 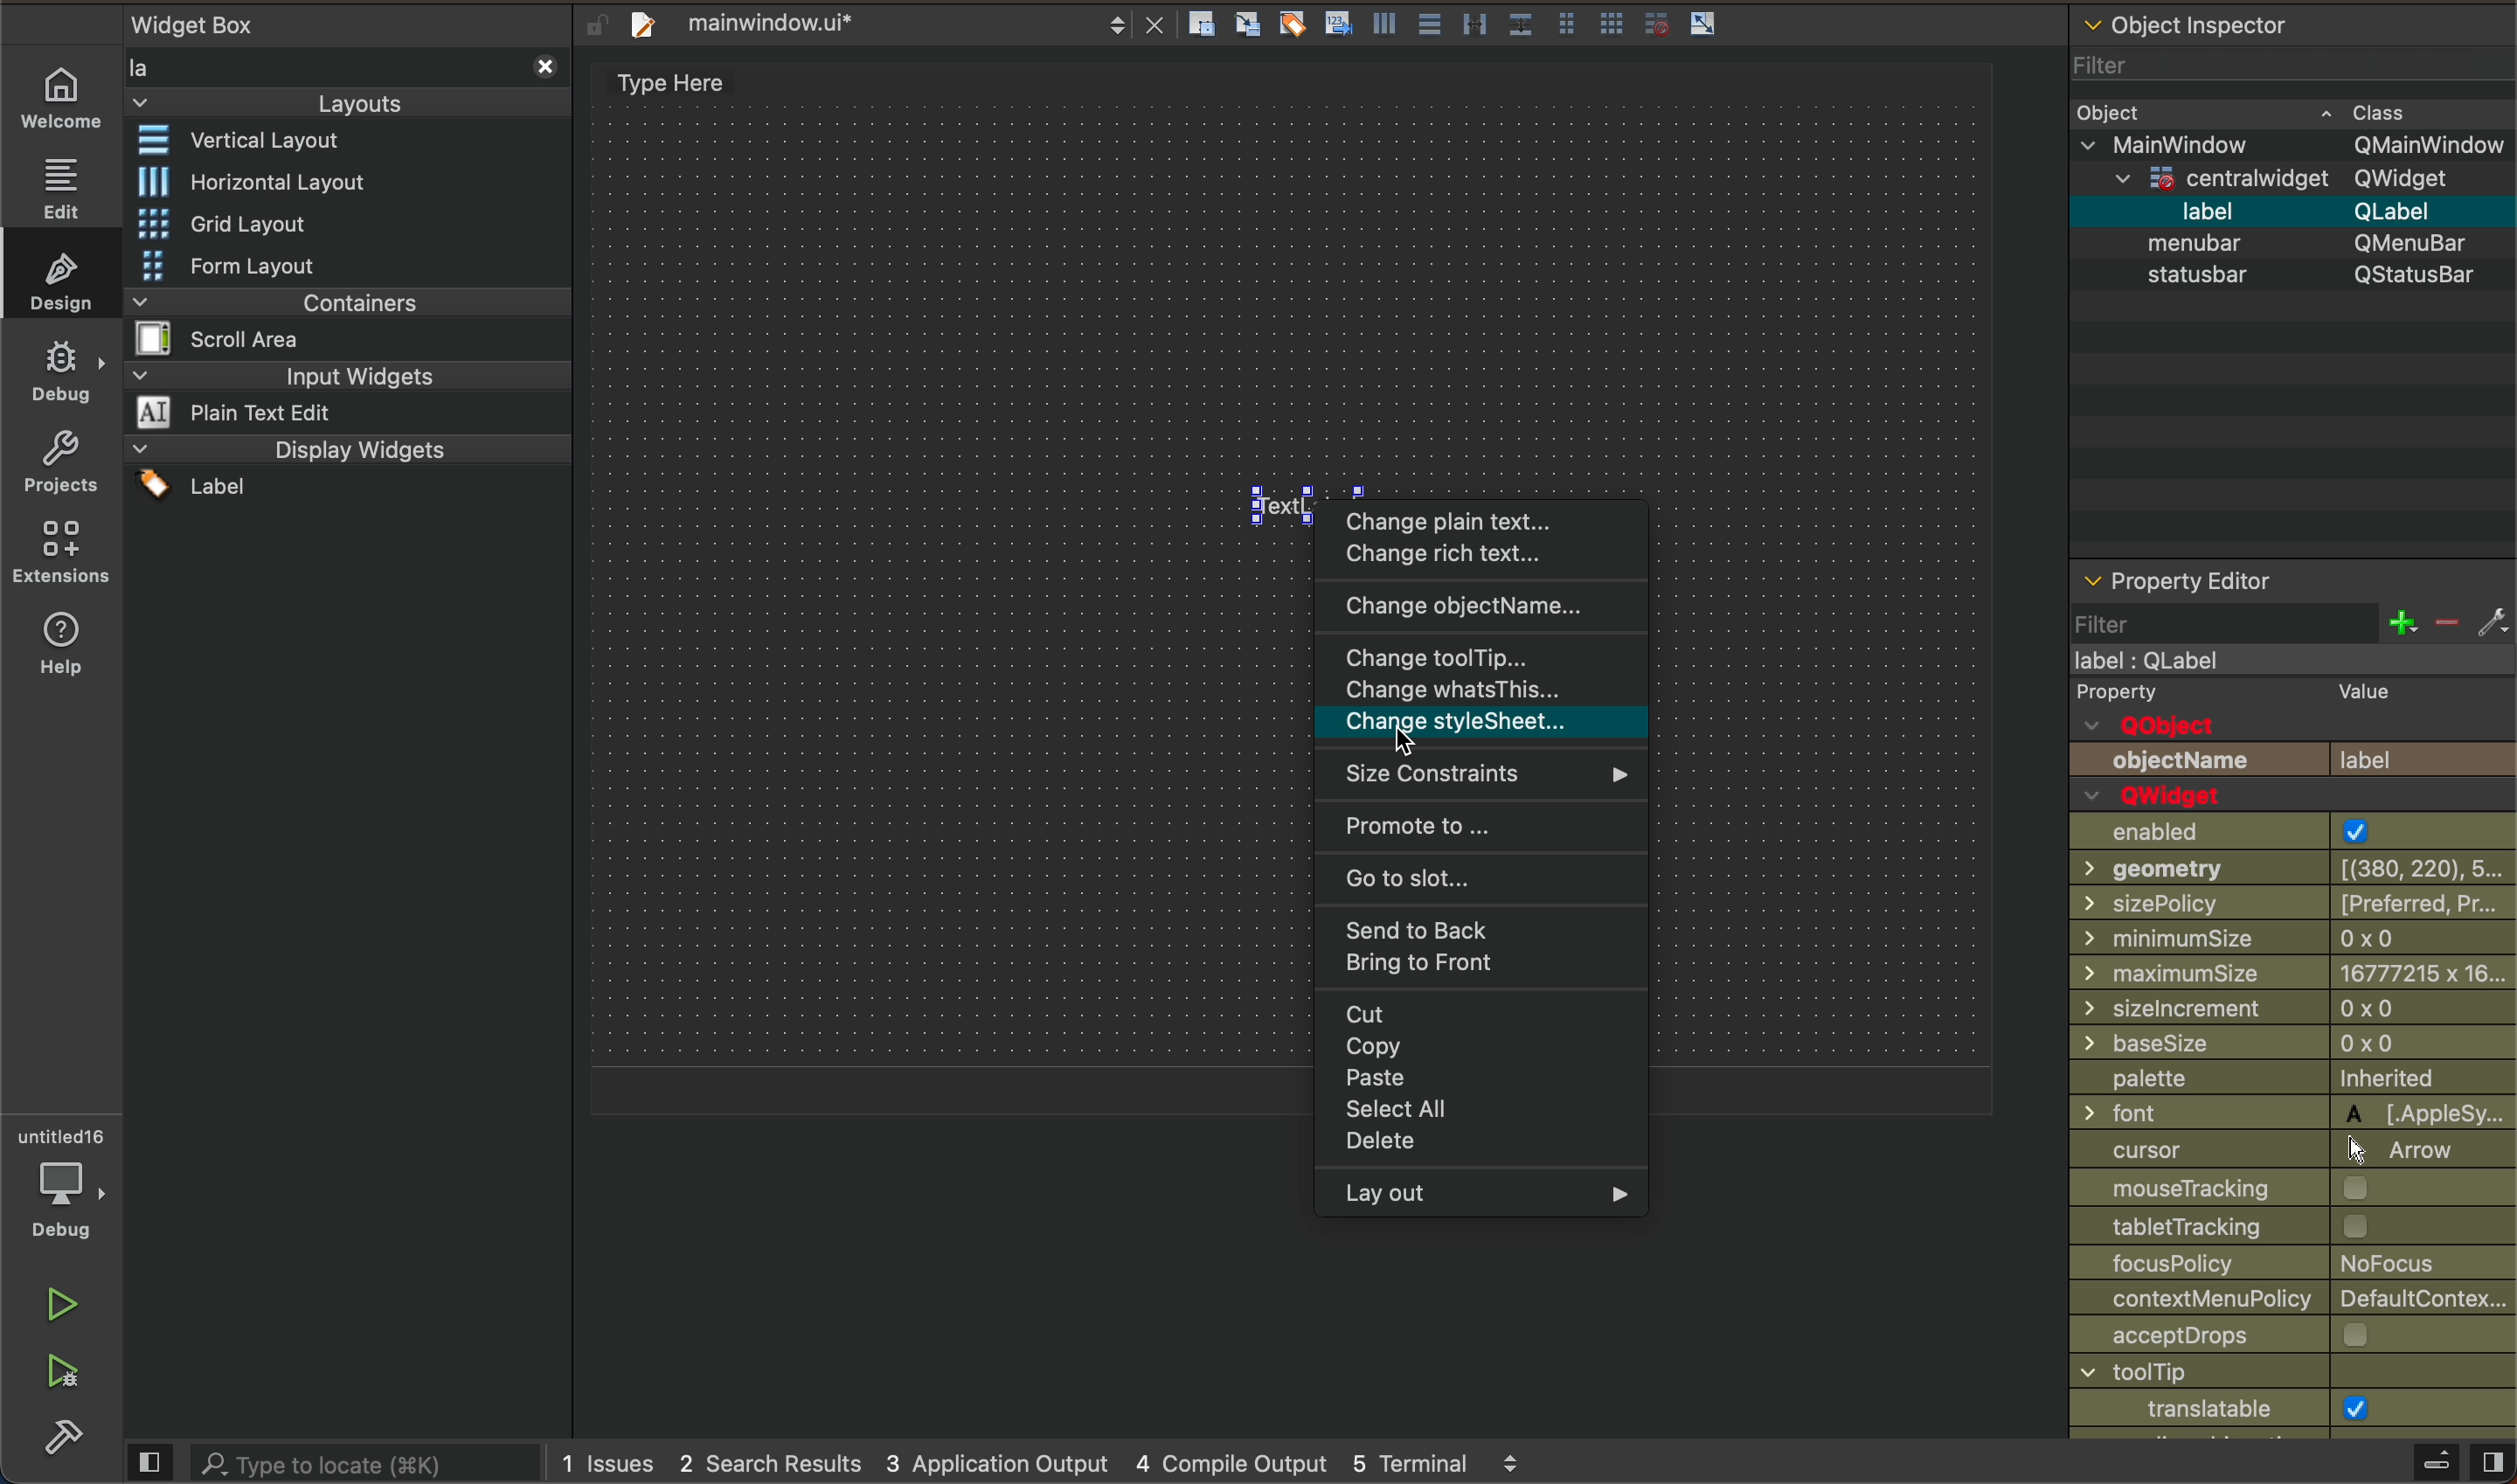 What do you see at coordinates (1421, 736) in the screenshot?
I see `cursor` at bounding box center [1421, 736].